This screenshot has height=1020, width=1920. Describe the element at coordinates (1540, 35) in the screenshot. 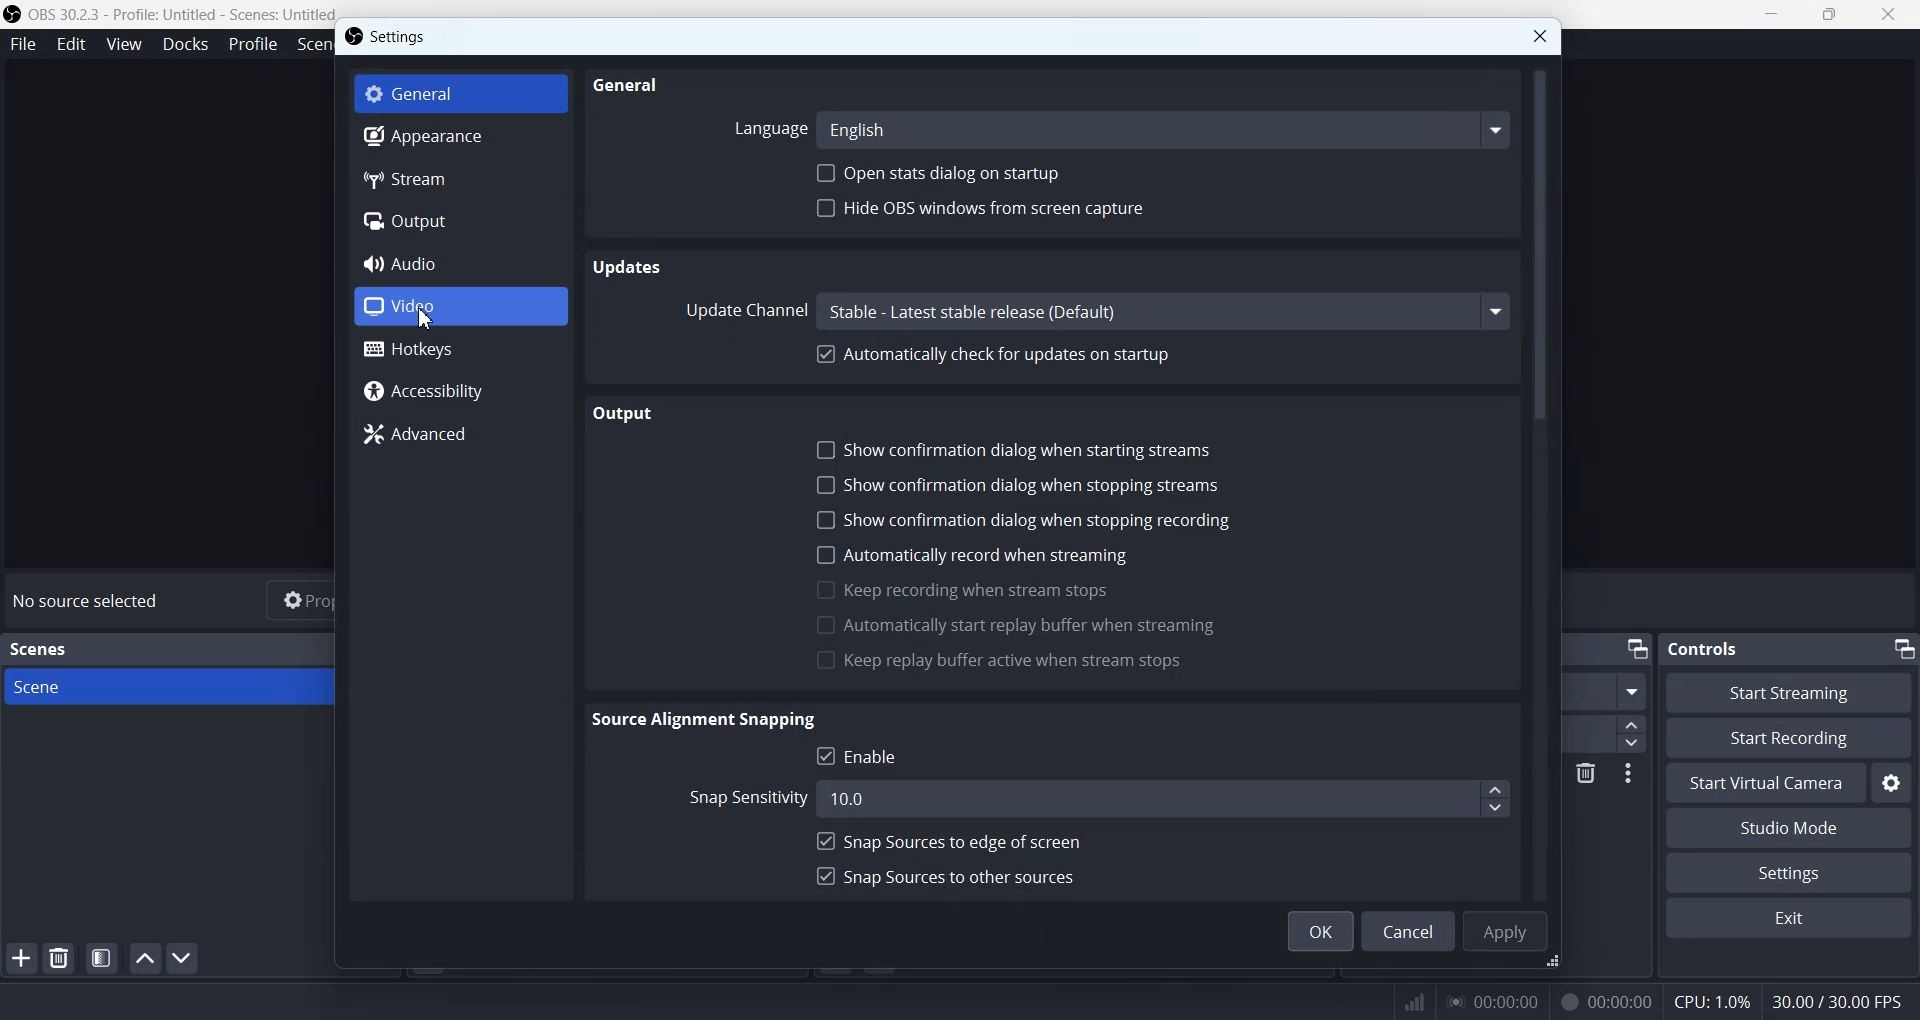

I see `Close` at that location.